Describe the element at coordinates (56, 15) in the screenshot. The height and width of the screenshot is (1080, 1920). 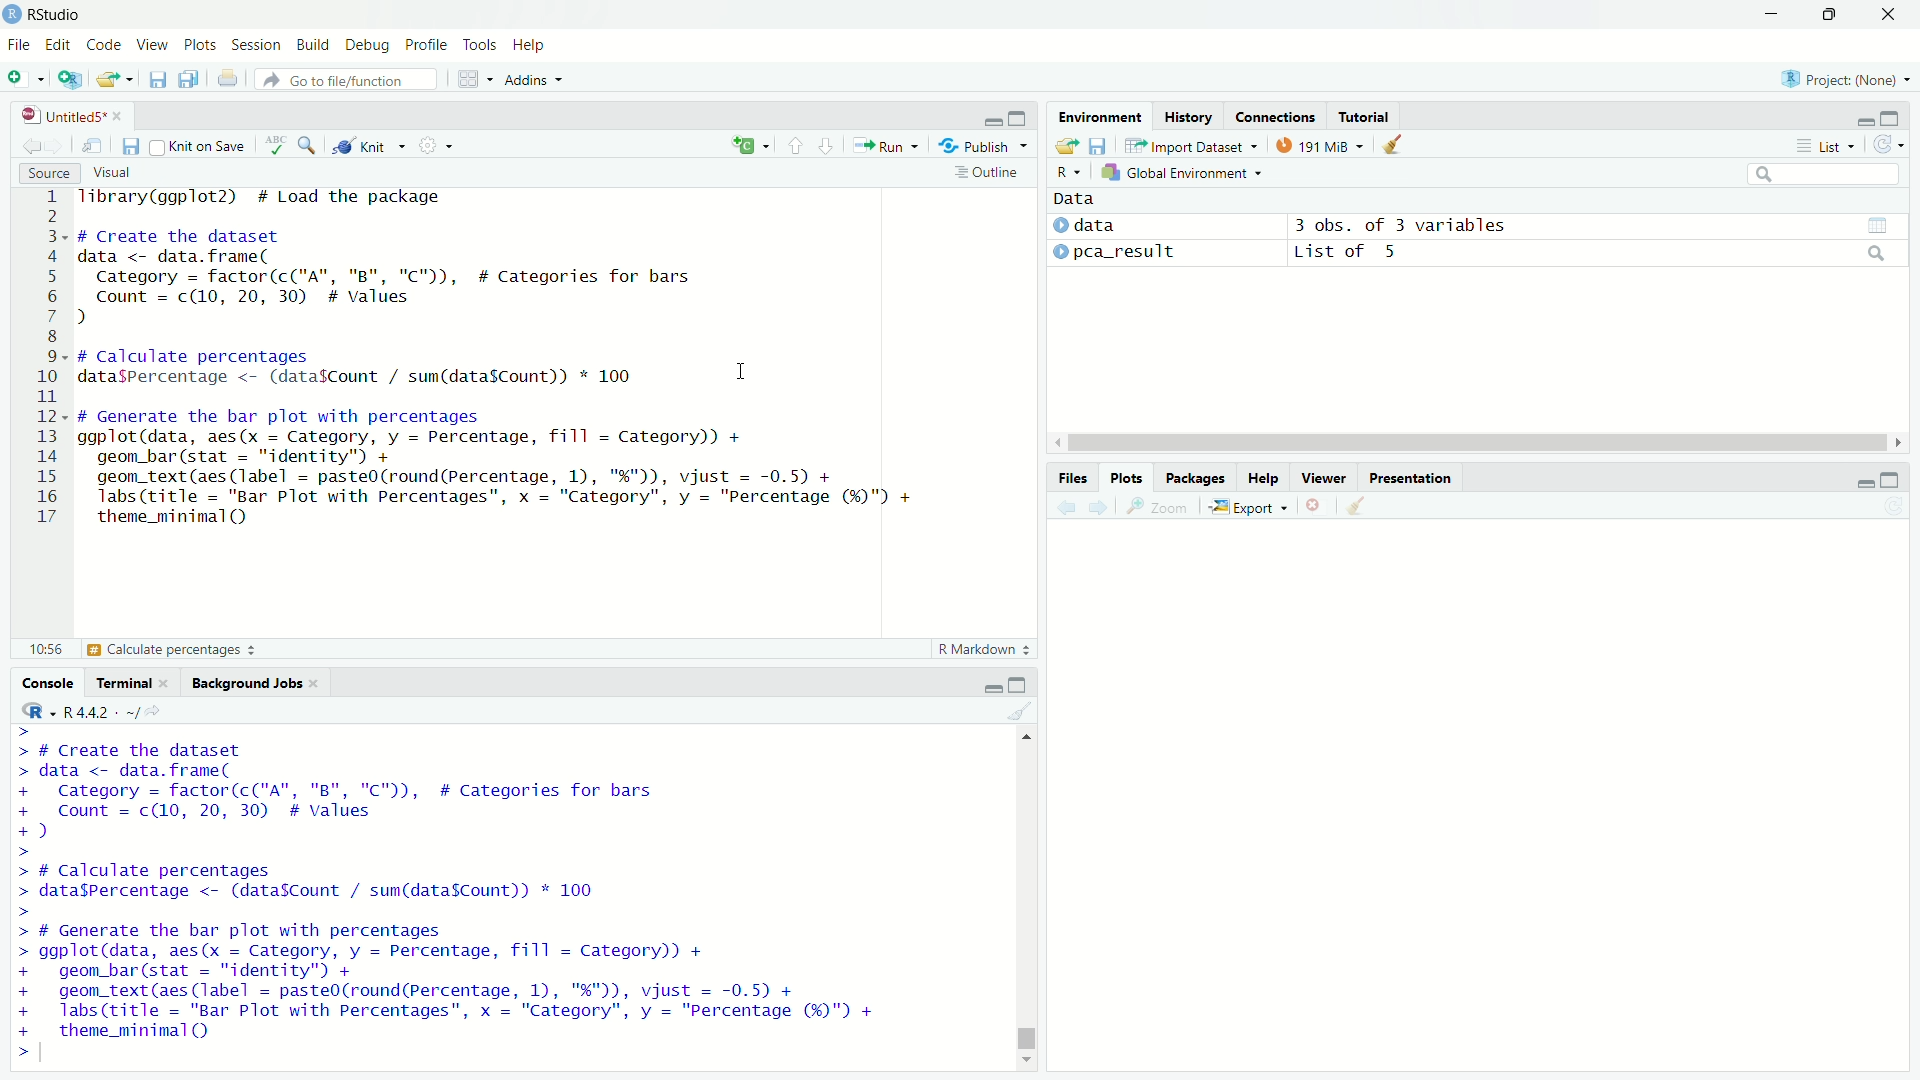
I see `Rstudio` at that location.